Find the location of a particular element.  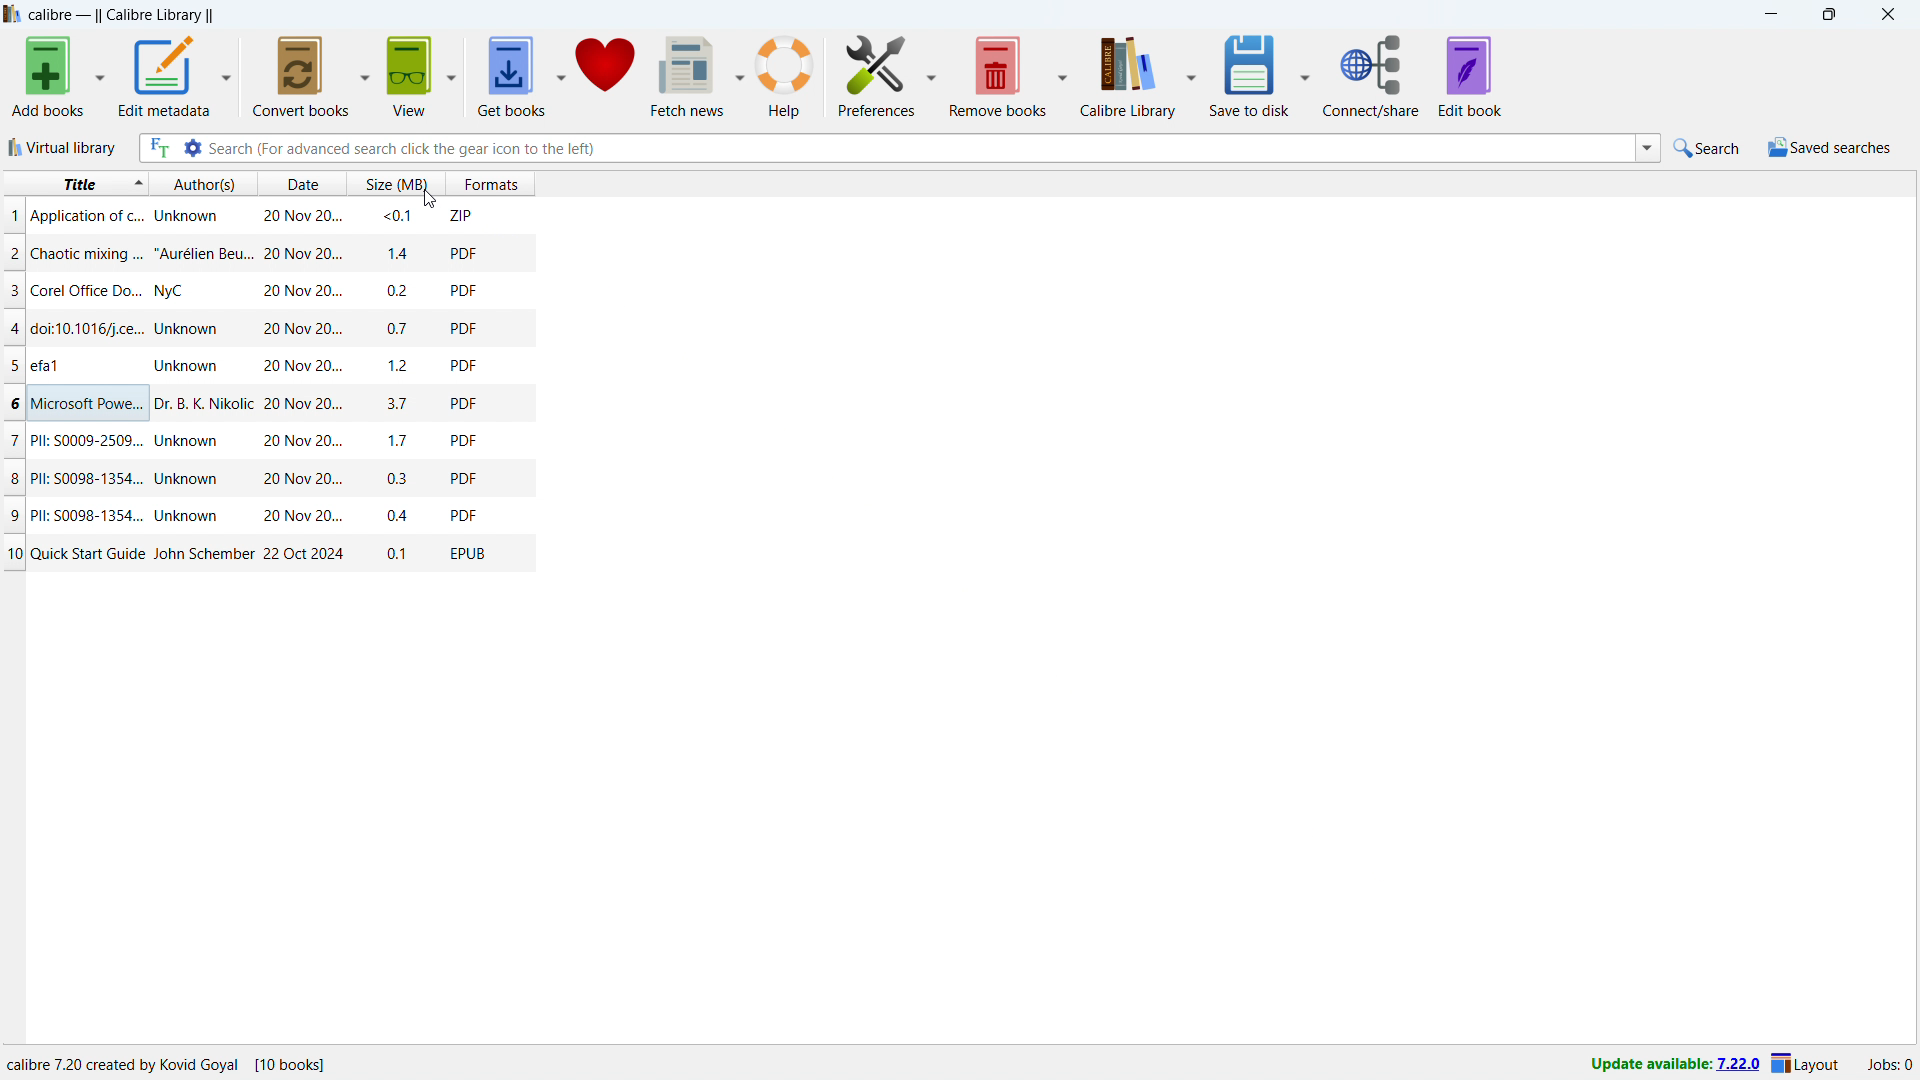

full text search is located at coordinates (156, 148).